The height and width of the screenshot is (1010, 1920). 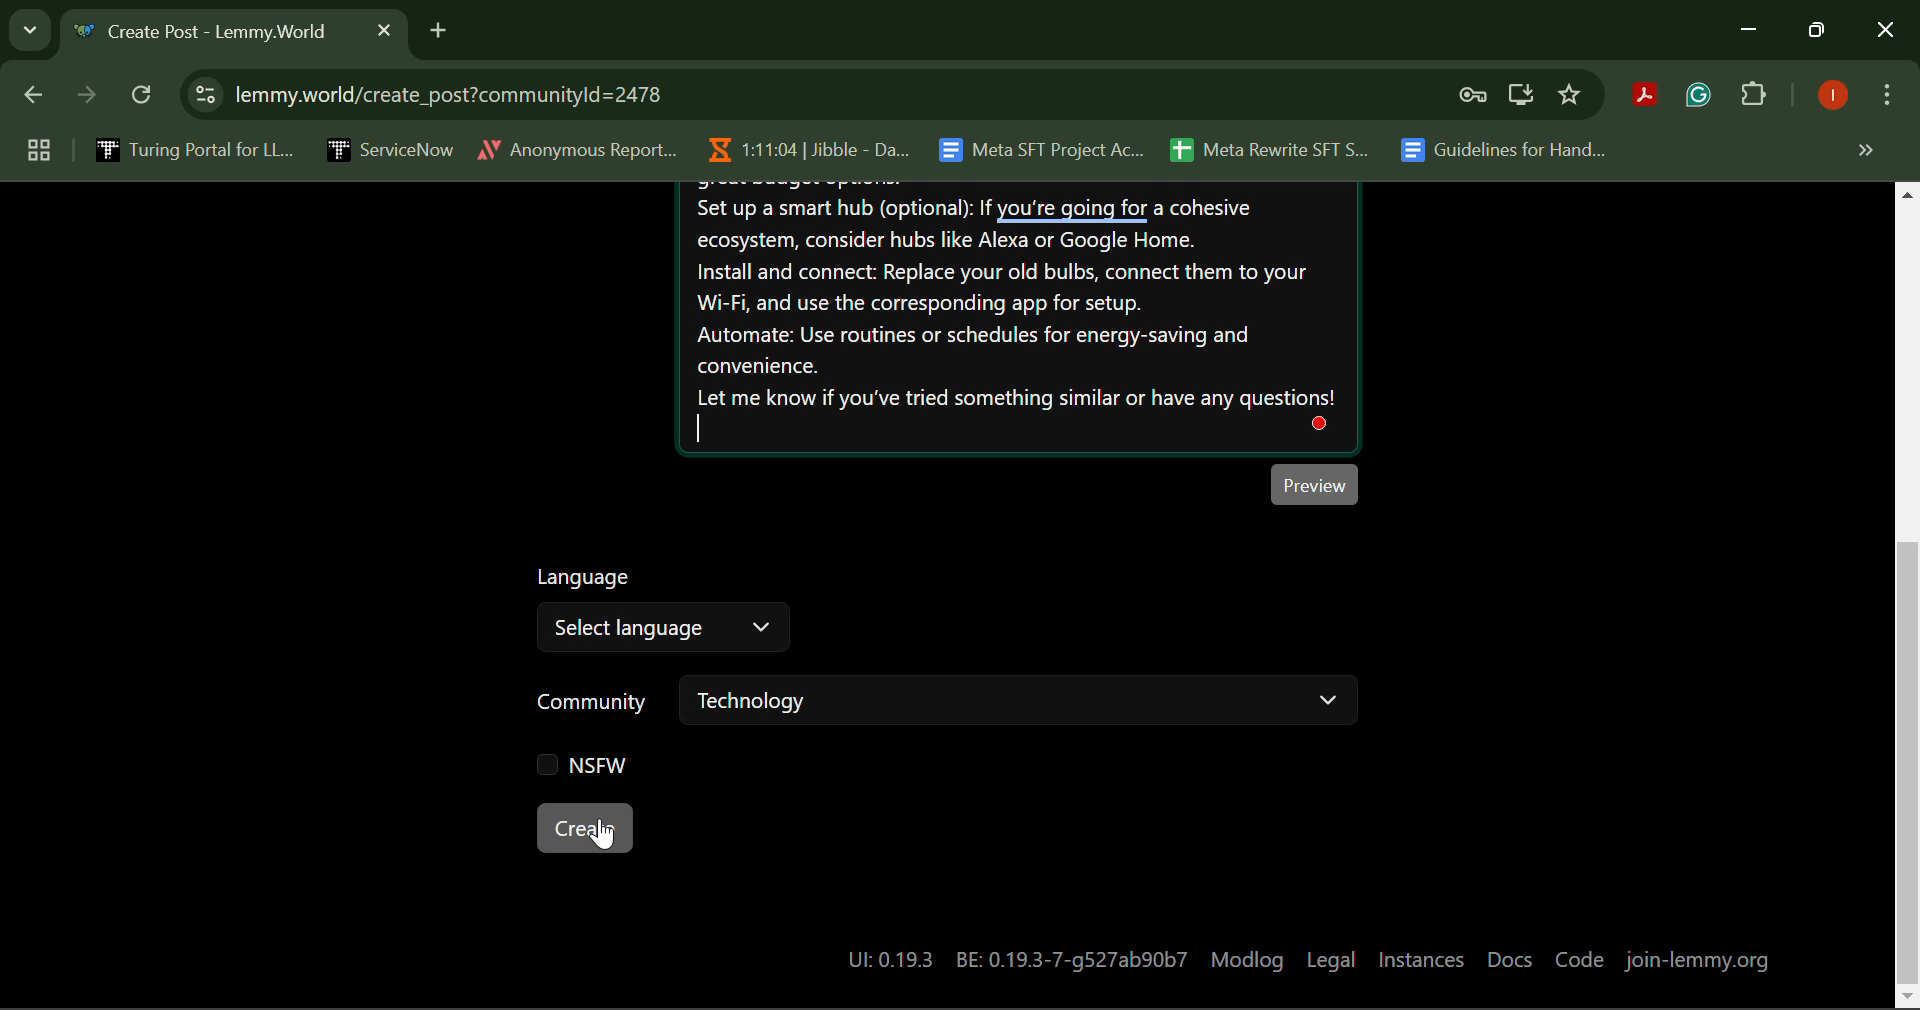 What do you see at coordinates (1020, 316) in the screenshot?
I see `Post Body Paragraph` at bounding box center [1020, 316].